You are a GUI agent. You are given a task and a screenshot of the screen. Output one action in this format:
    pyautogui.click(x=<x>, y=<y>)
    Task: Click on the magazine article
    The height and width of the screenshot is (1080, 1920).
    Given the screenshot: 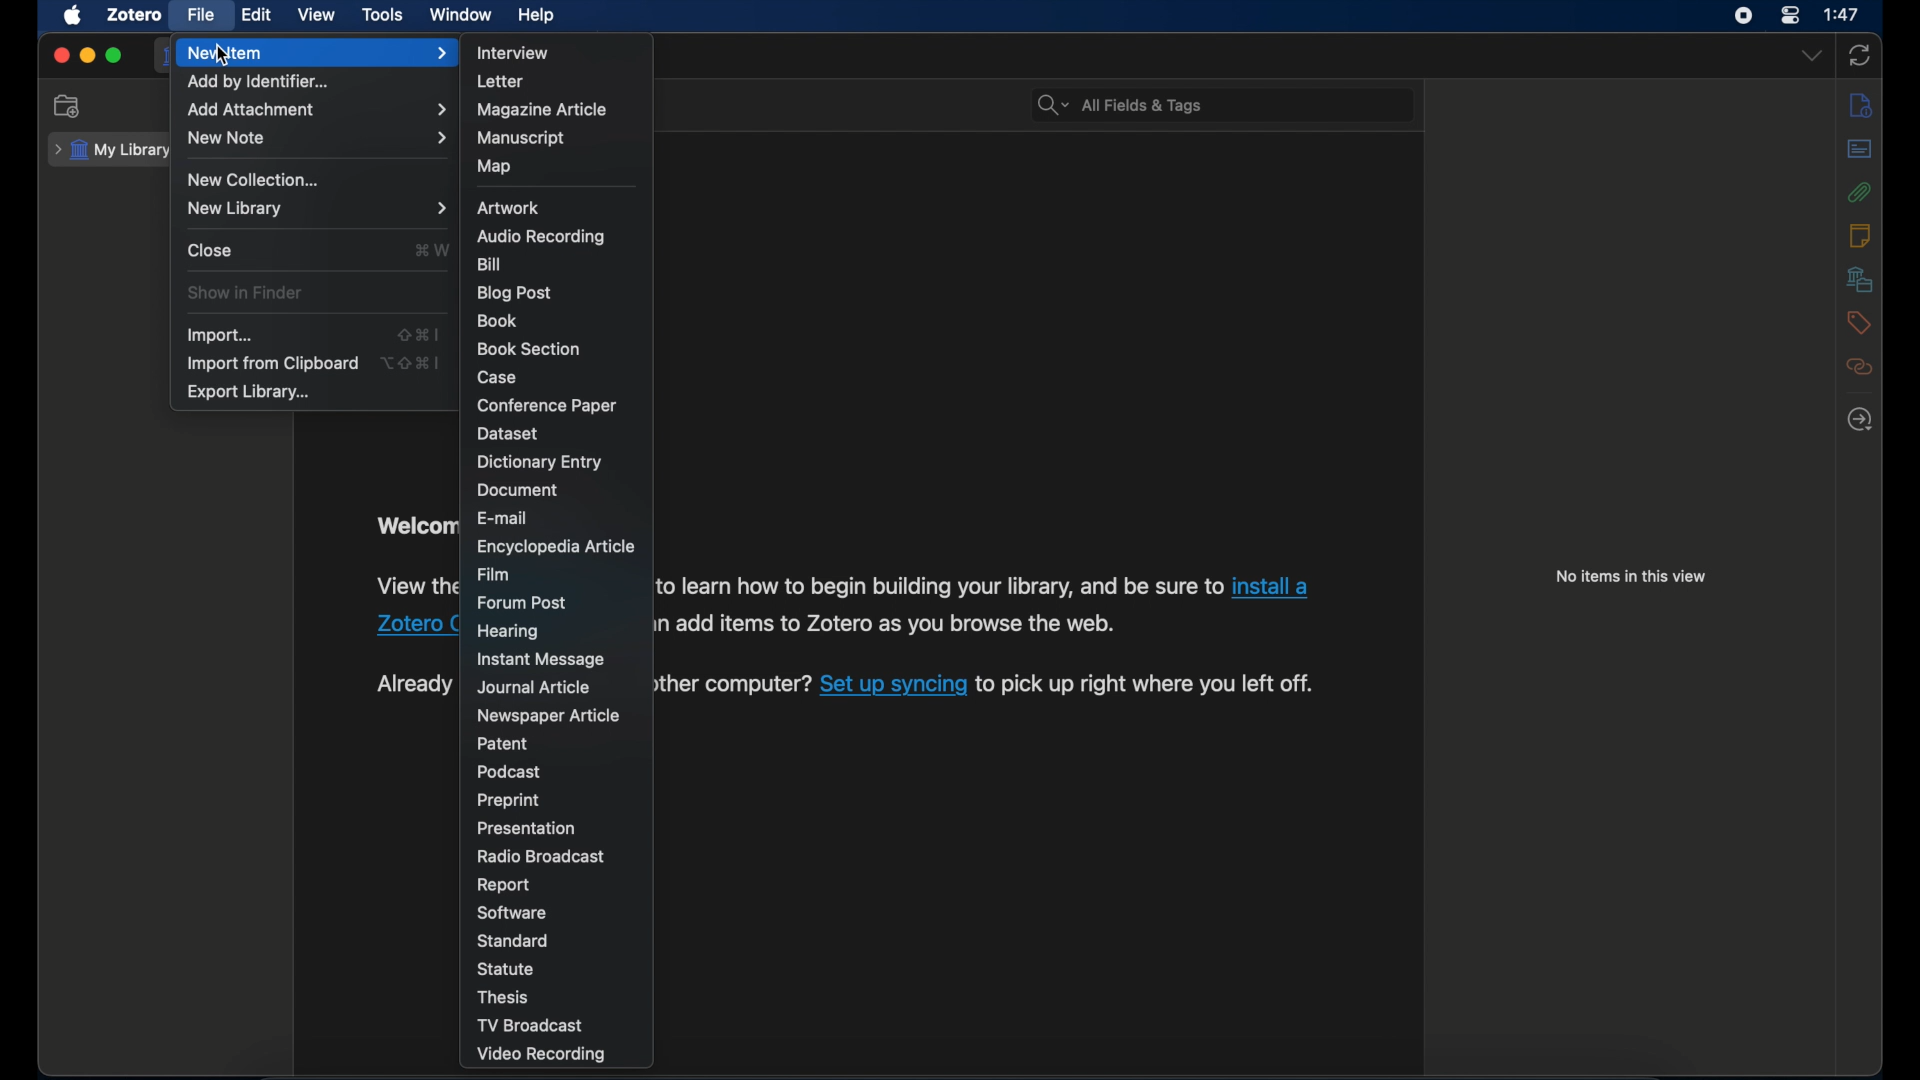 What is the action you would take?
    pyautogui.click(x=544, y=109)
    